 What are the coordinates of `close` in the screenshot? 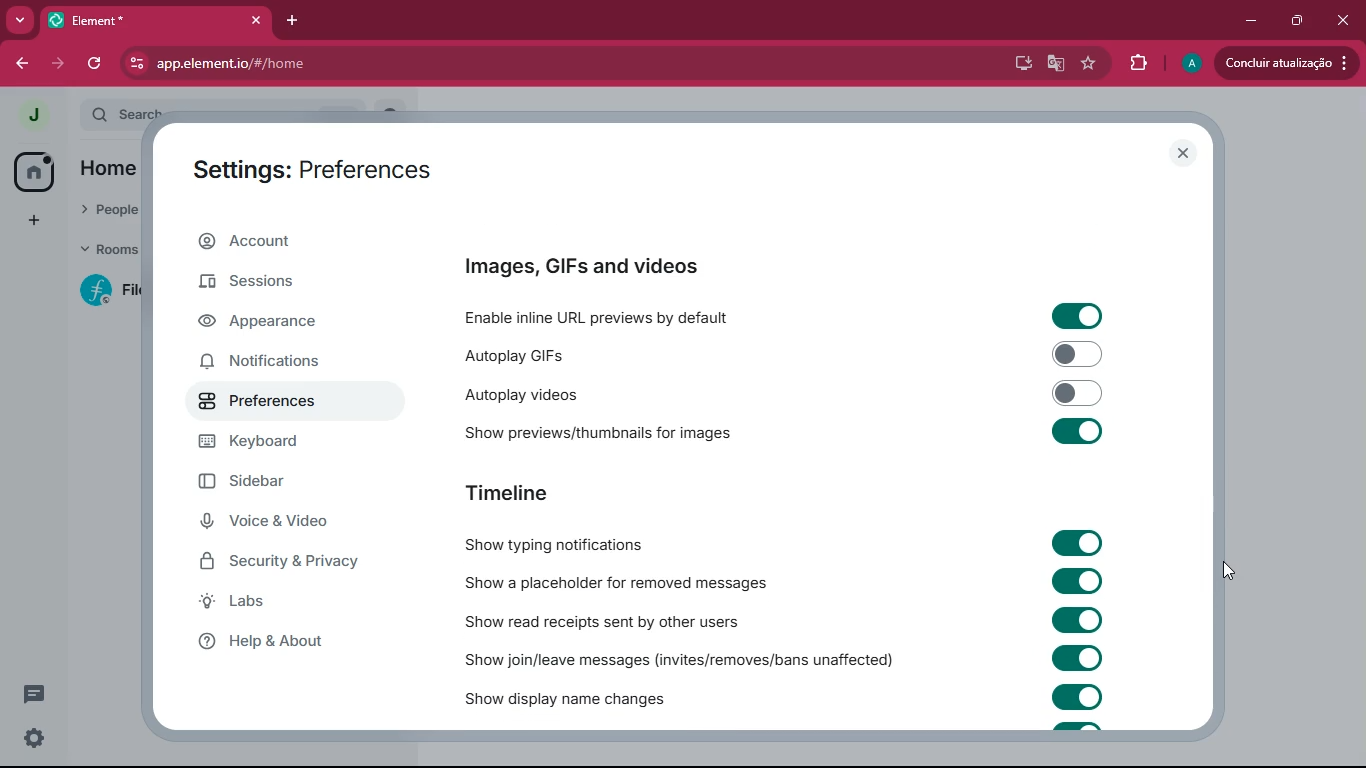 It's located at (1182, 153).